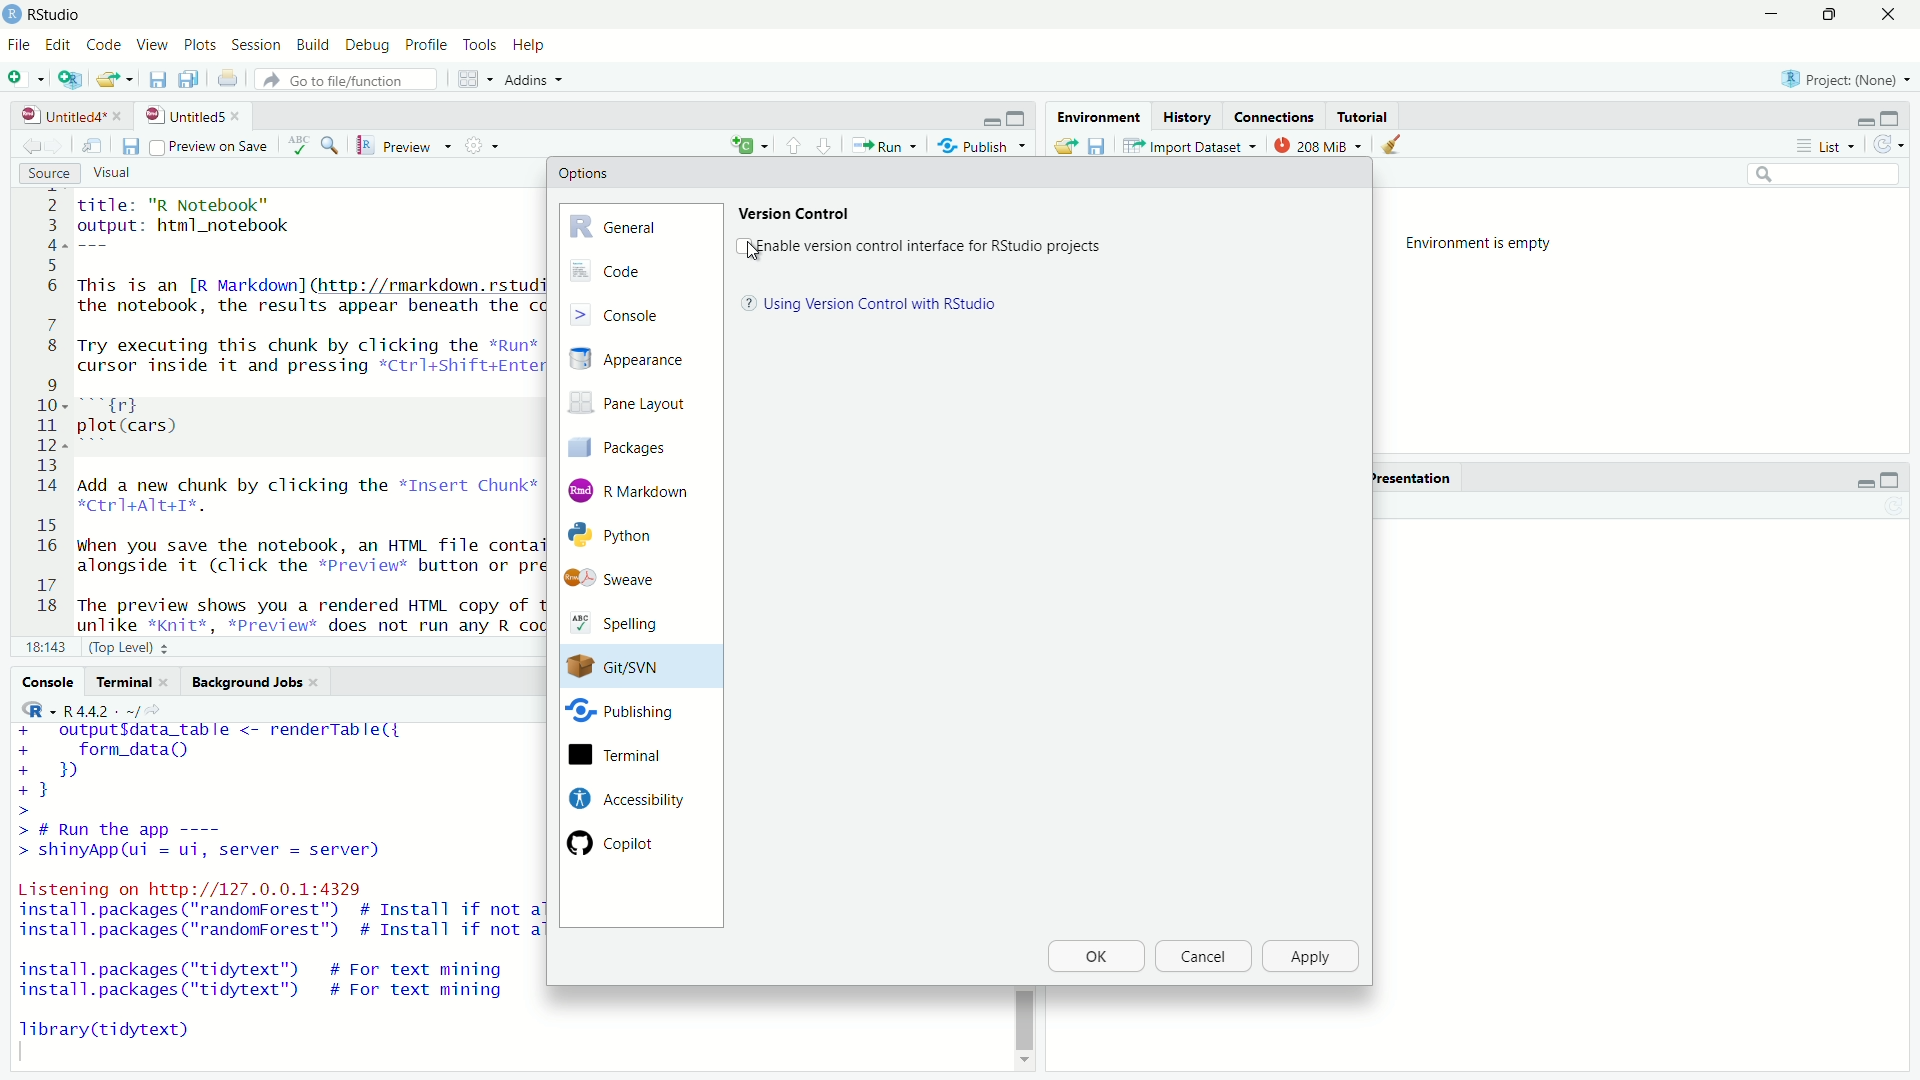  Describe the element at coordinates (1863, 120) in the screenshot. I see `minimize` at that location.